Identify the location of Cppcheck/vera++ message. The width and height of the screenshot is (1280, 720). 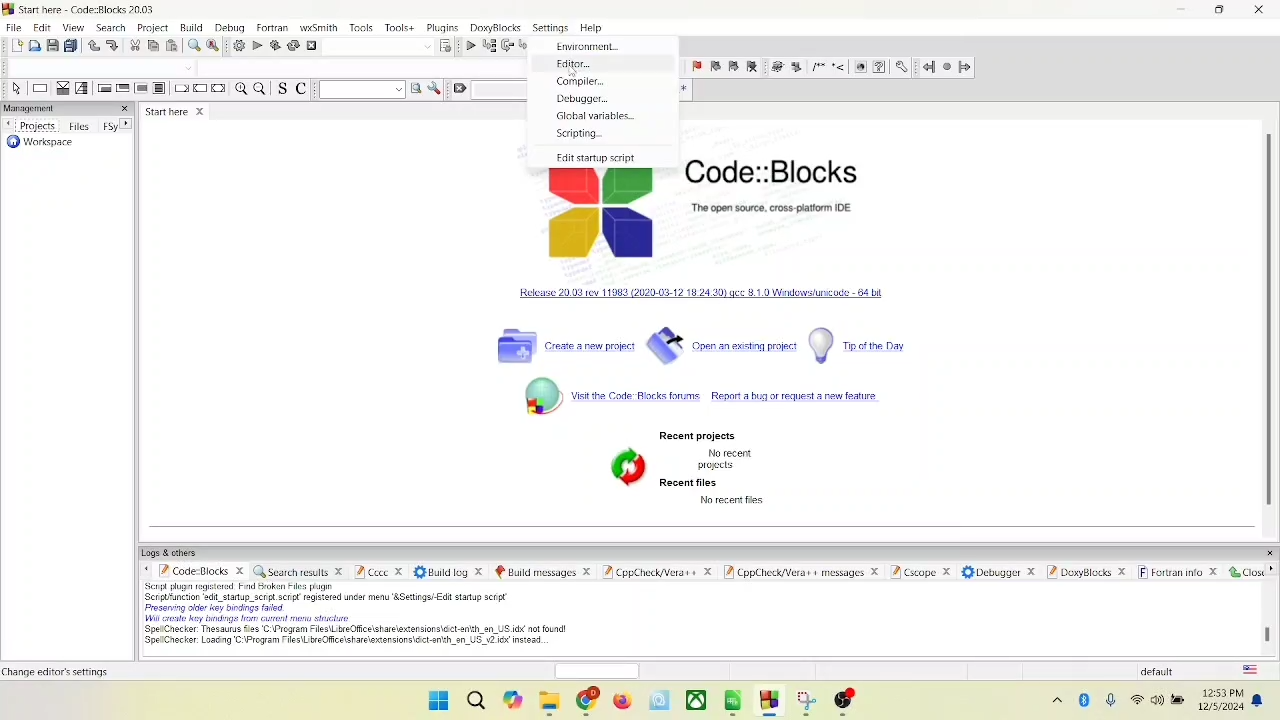
(803, 572).